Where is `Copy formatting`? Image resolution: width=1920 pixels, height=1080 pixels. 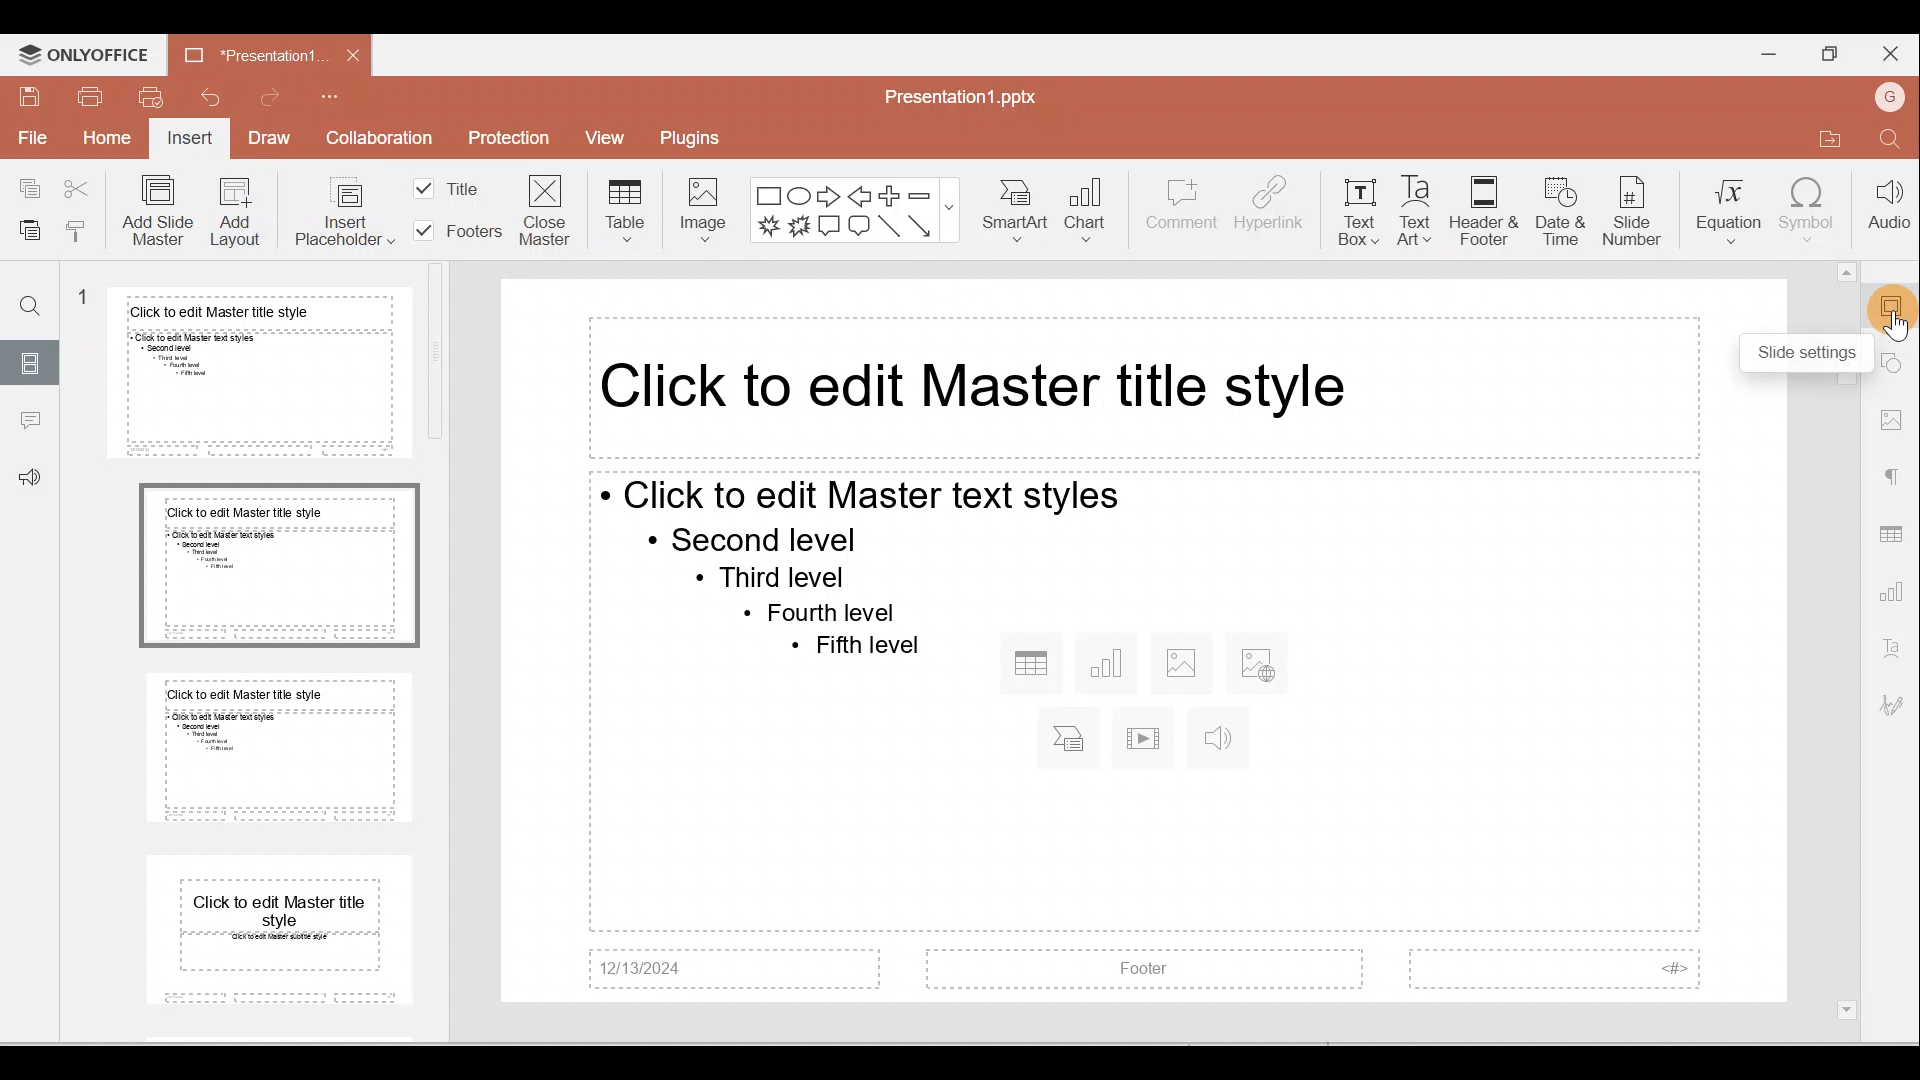
Copy formatting is located at coordinates (76, 227).